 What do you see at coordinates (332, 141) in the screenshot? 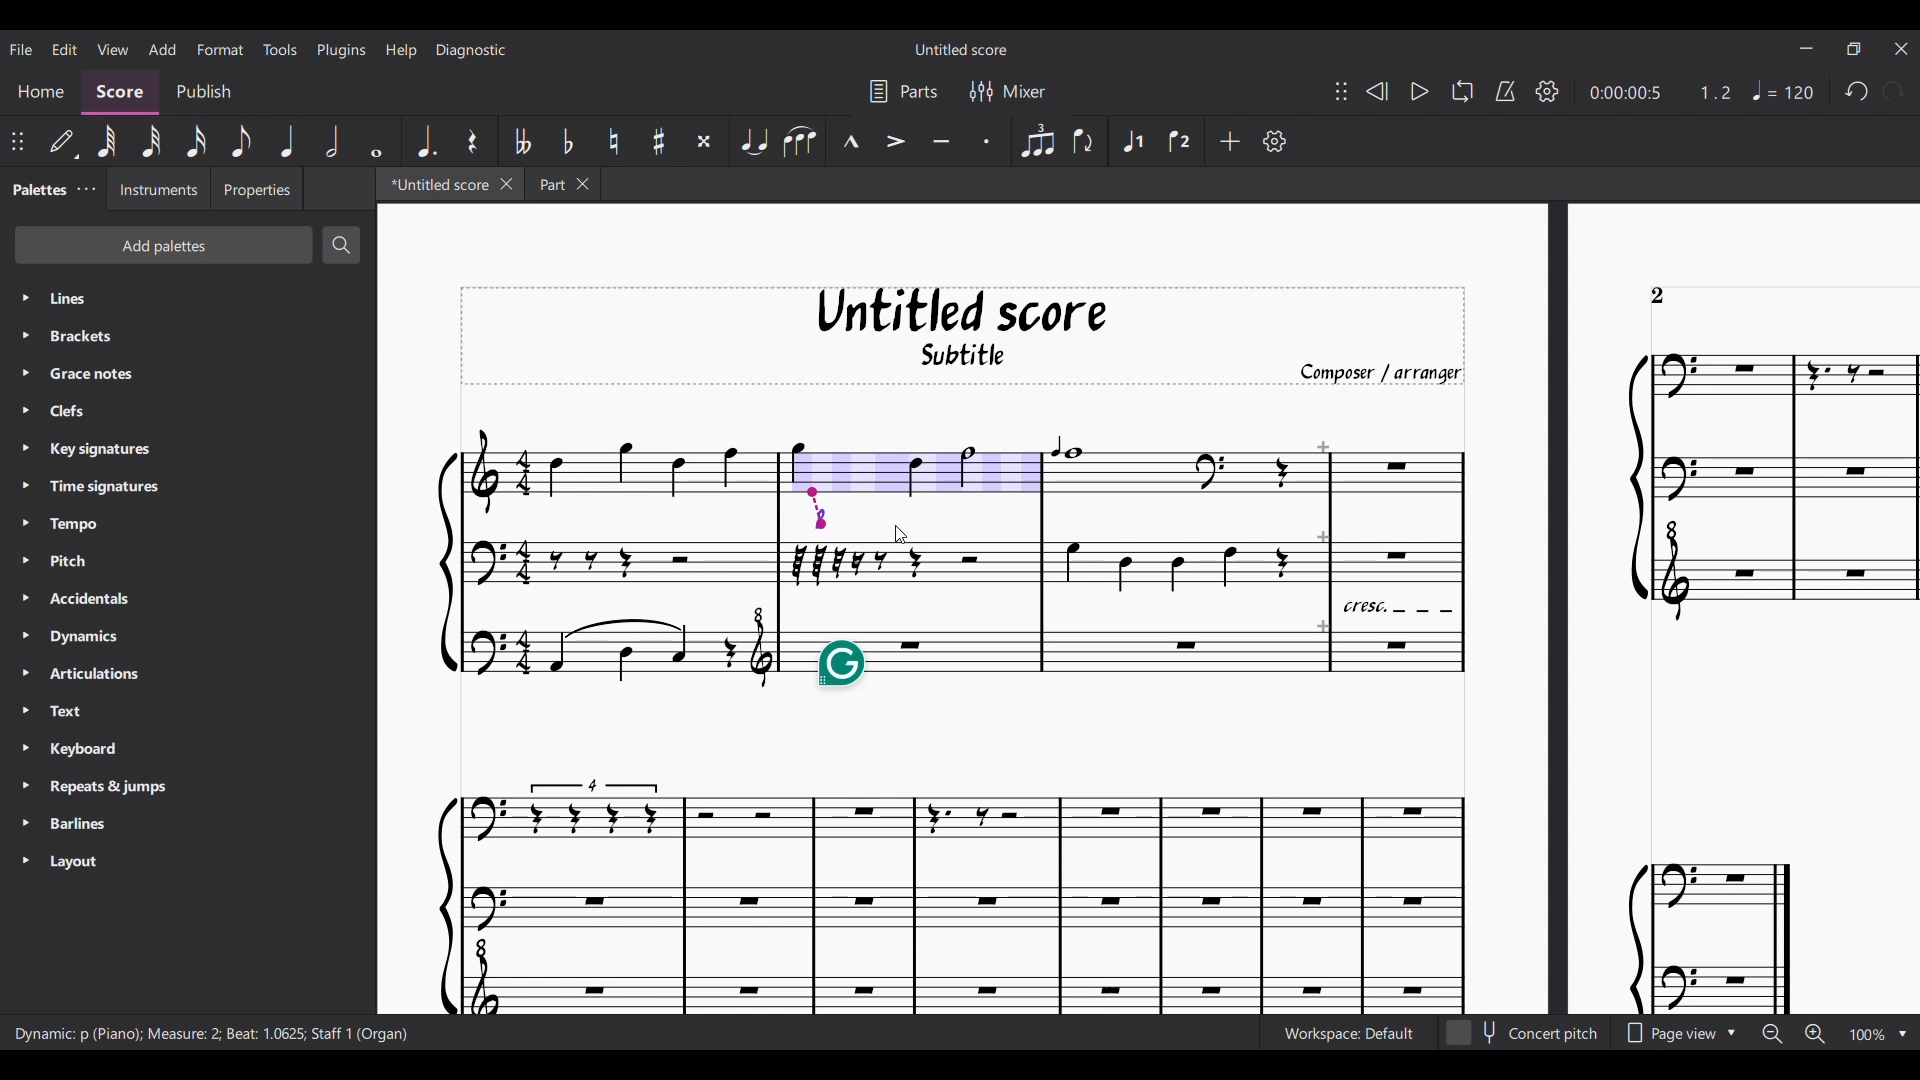
I see `Half note` at bounding box center [332, 141].